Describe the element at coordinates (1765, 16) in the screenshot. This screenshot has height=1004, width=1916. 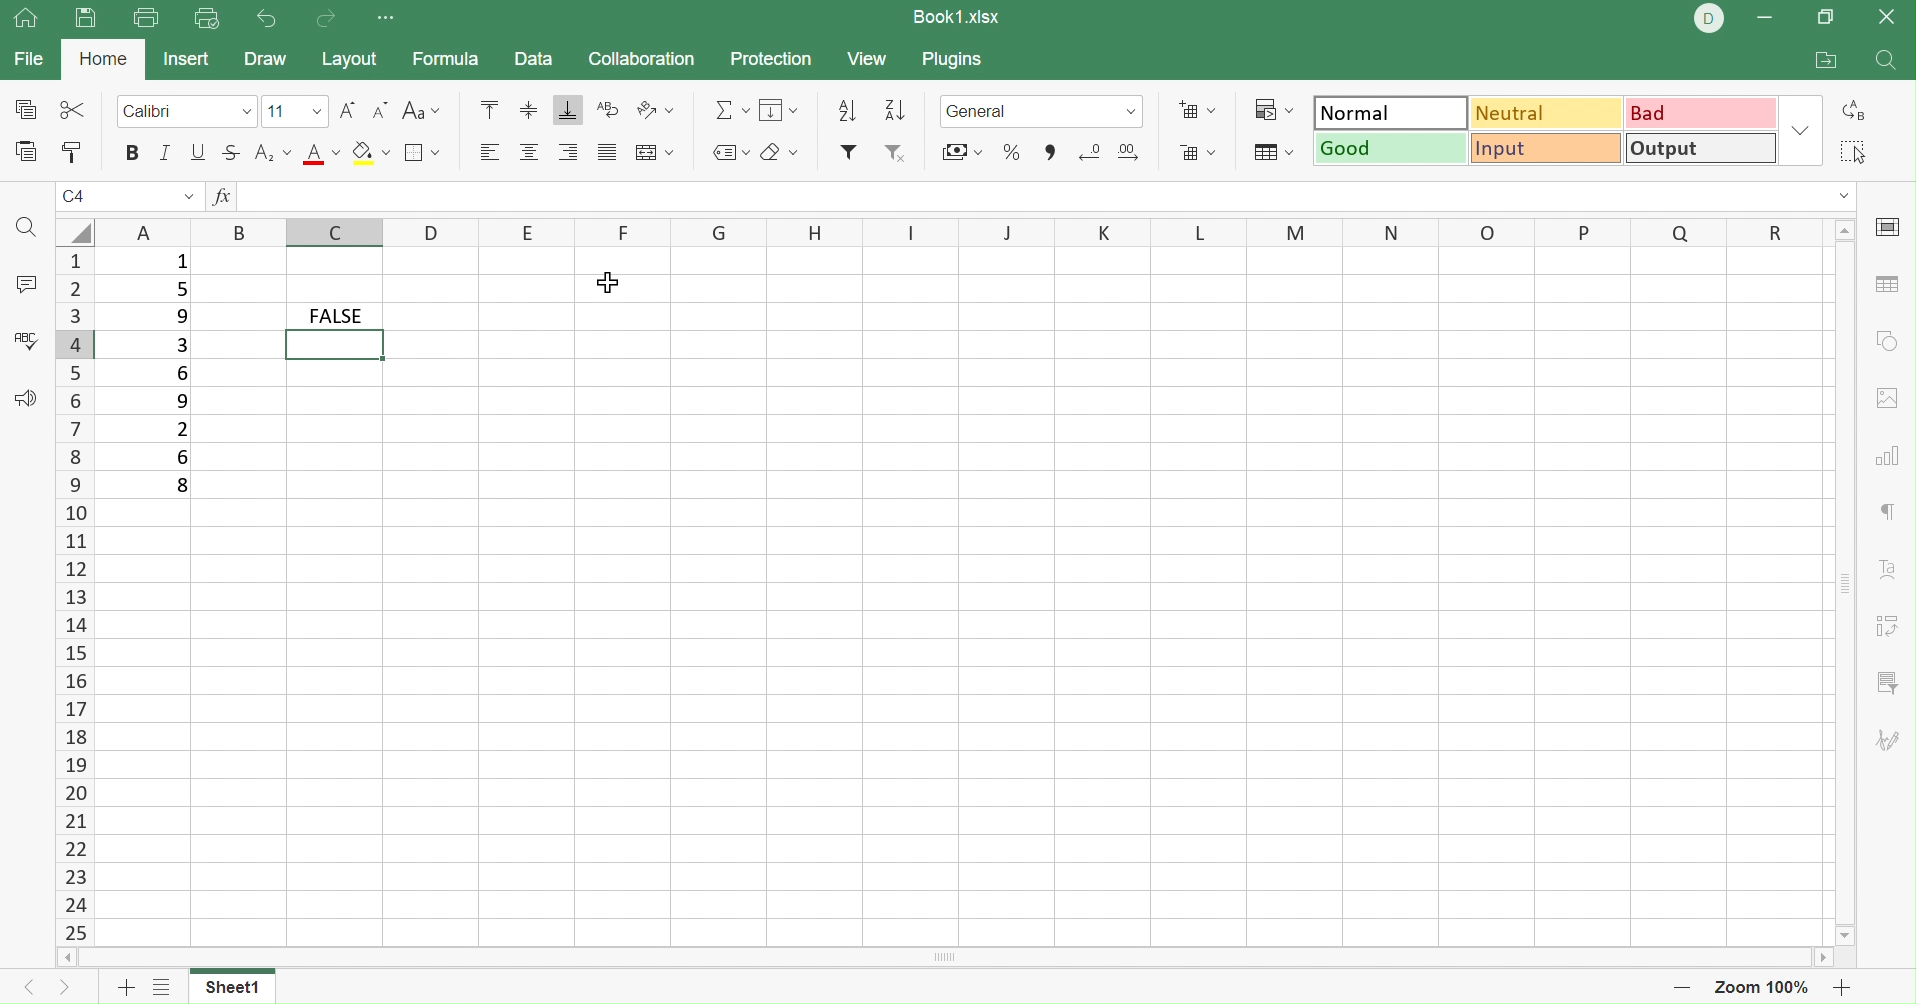
I see `Minimize` at that location.